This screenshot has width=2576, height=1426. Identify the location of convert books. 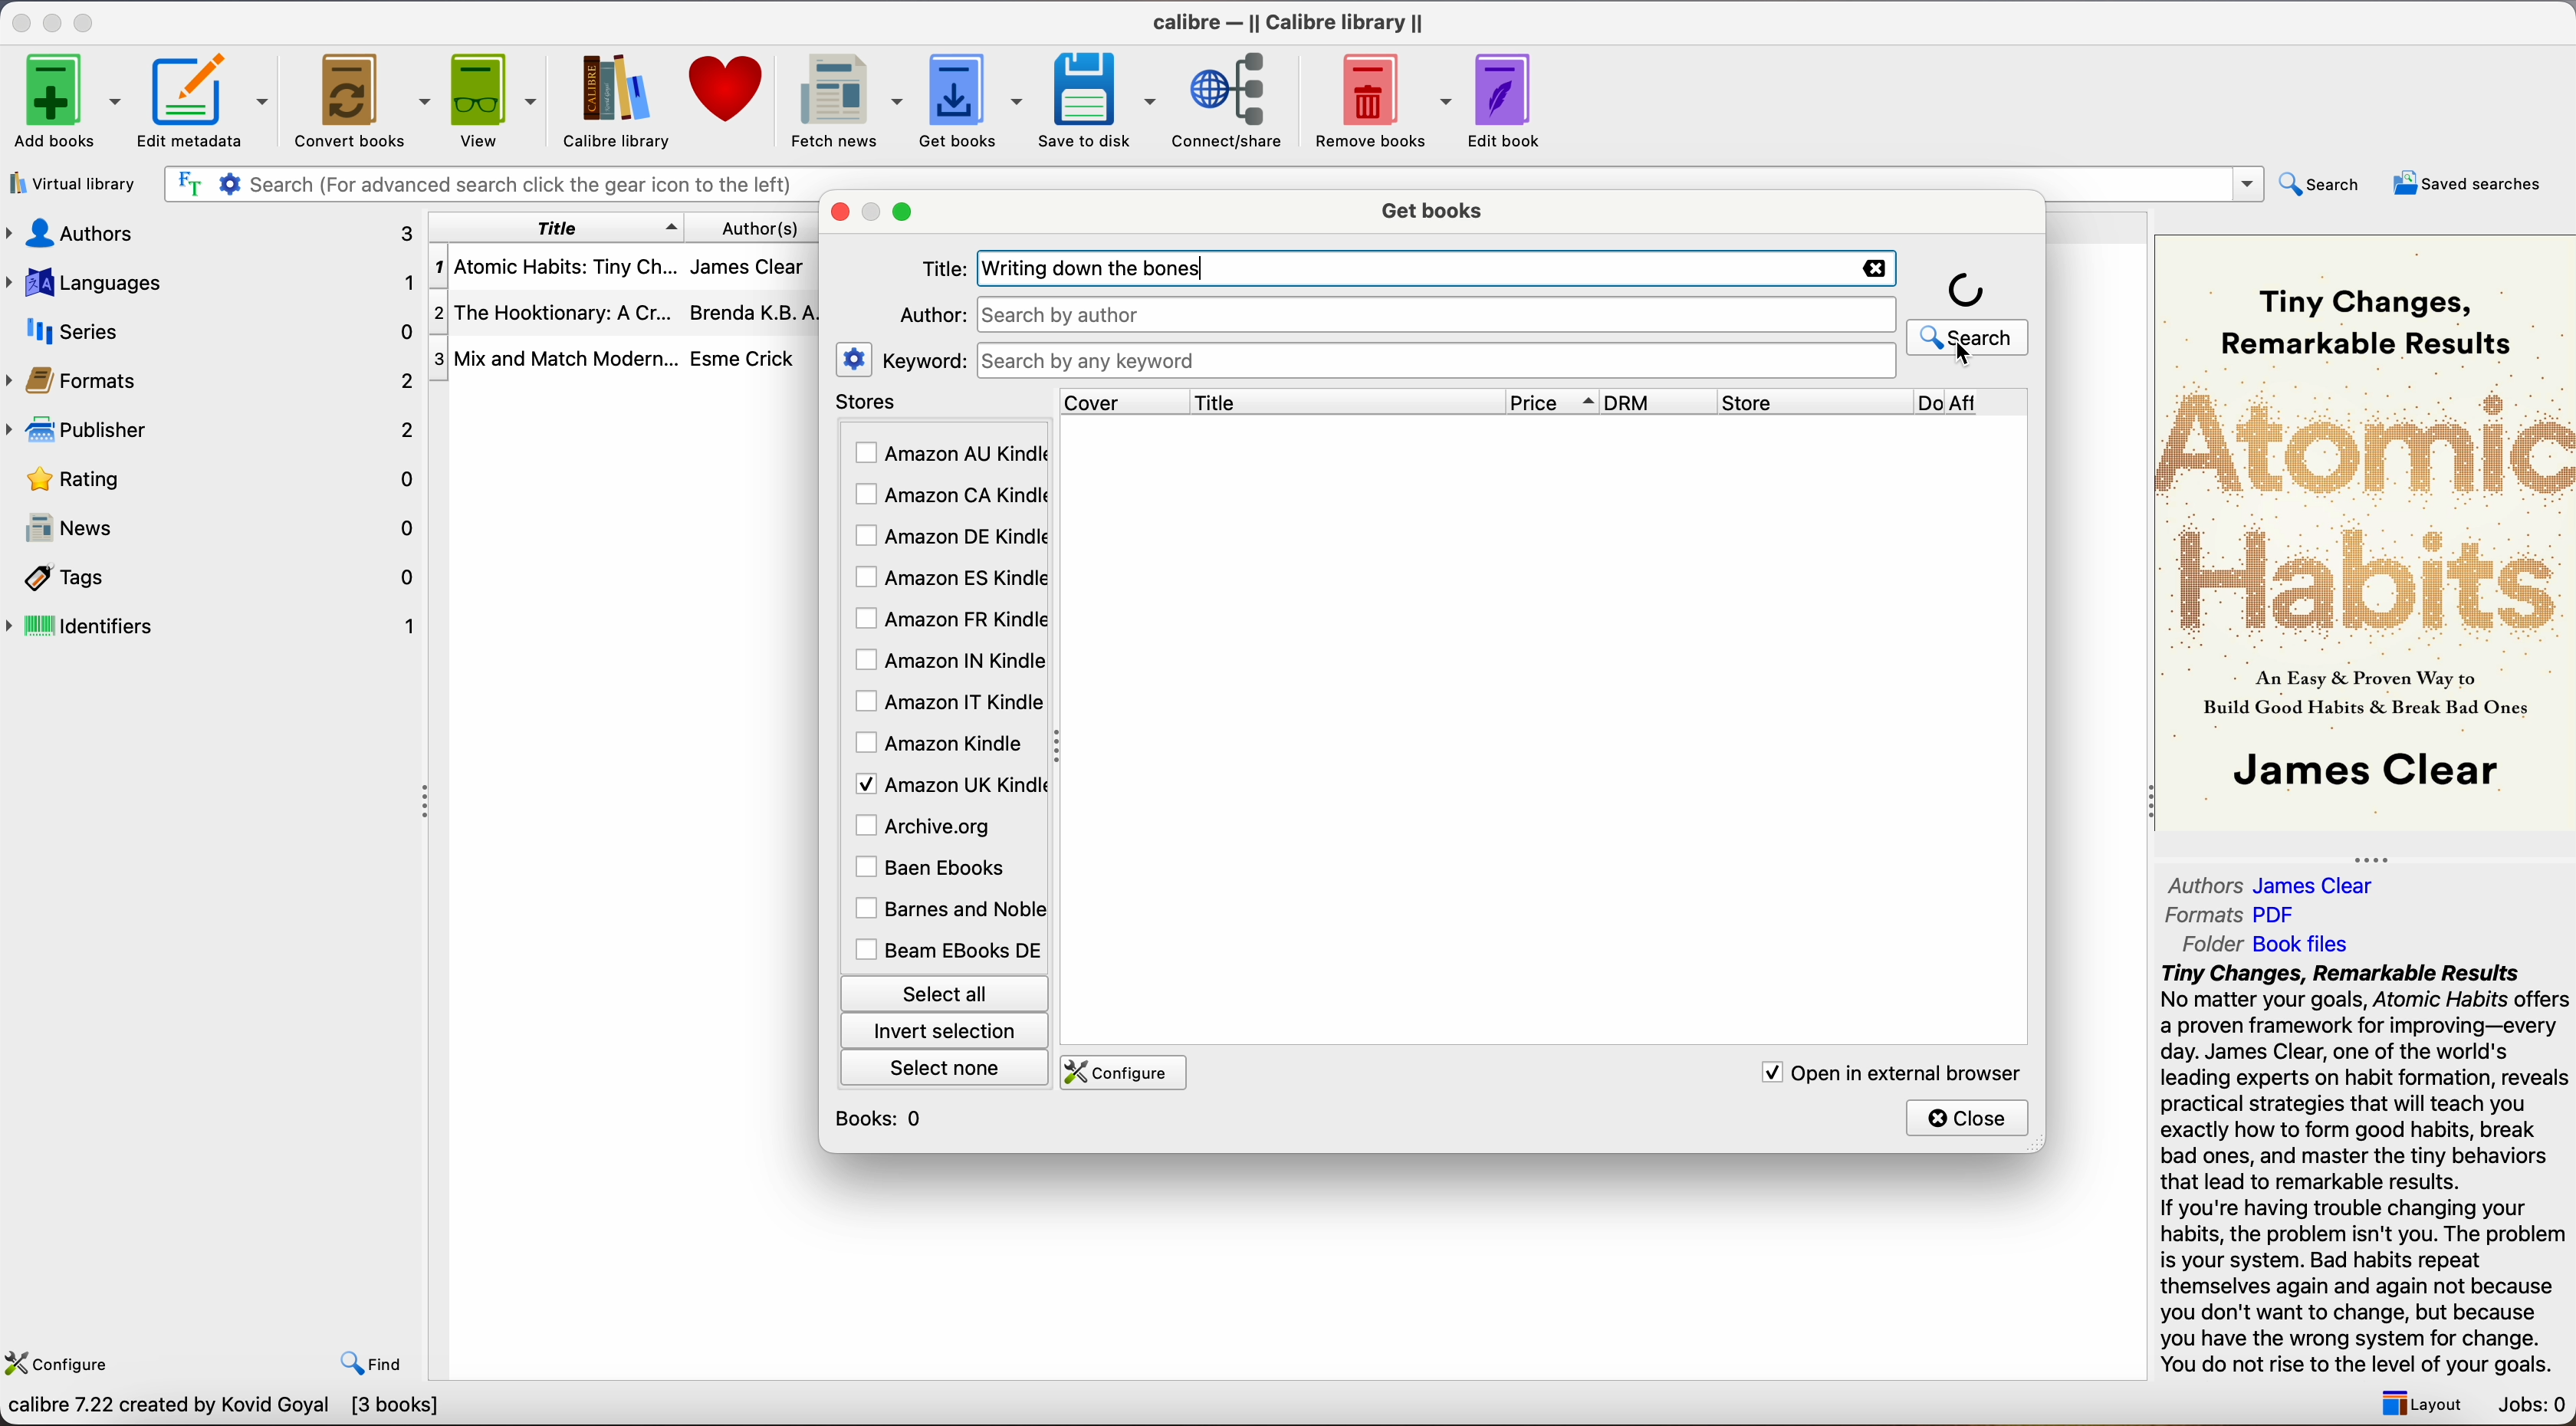
(365, 104).